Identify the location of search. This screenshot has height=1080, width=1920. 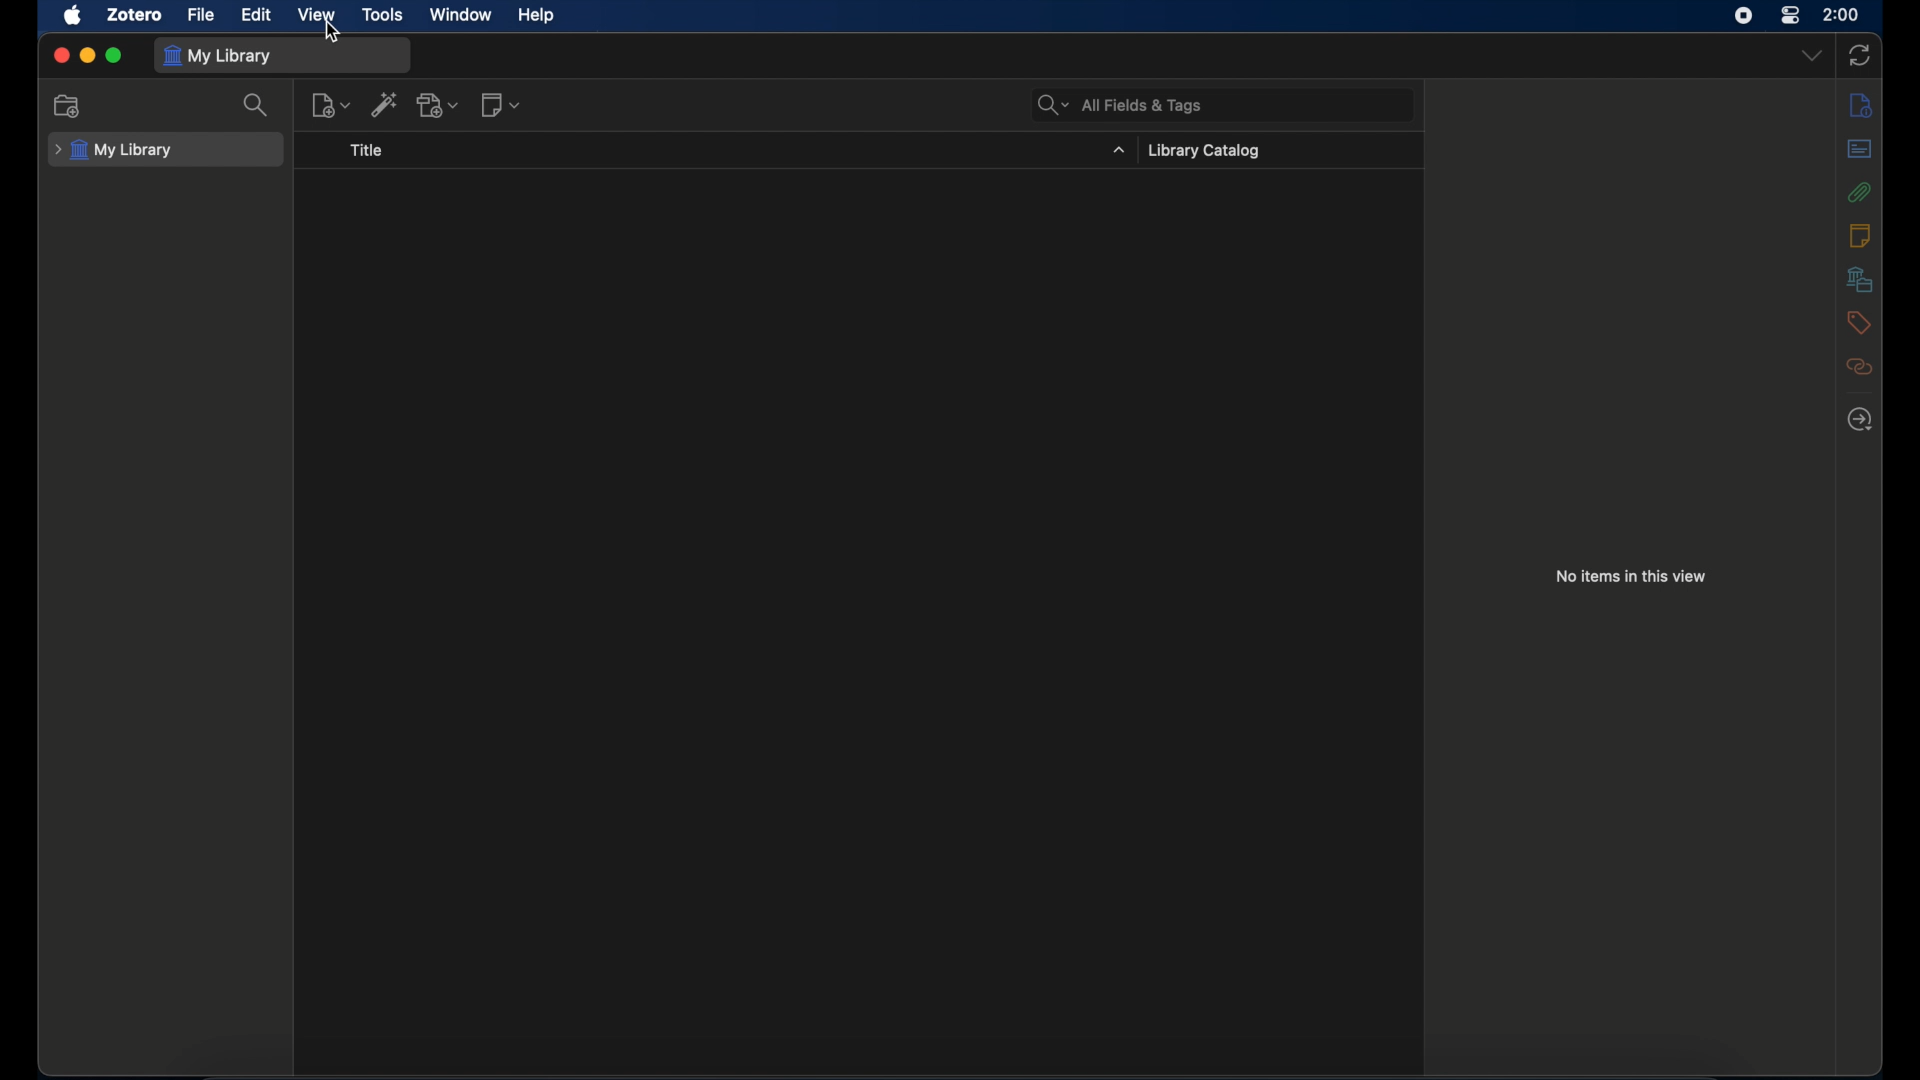
(257, 105).